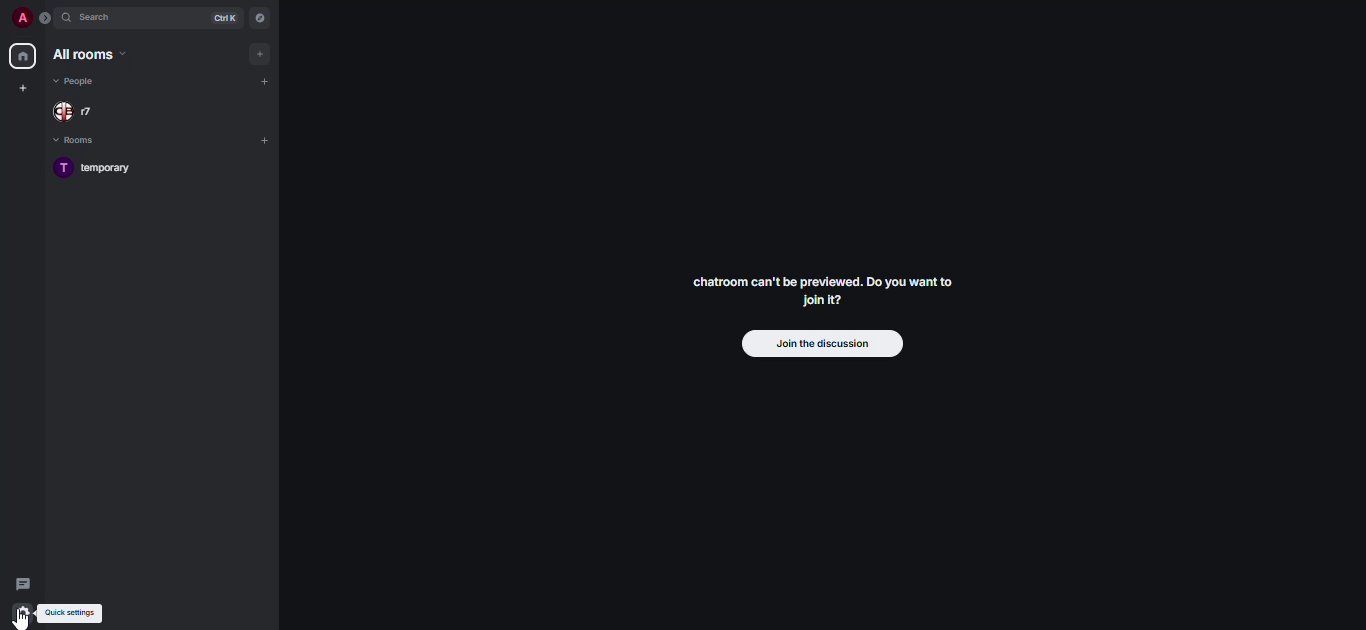 The image size is (1366, 630). What do you see at coordinates (70, 612) in the screenshot?
I see `quick settings` at bounding box center [70, 612].